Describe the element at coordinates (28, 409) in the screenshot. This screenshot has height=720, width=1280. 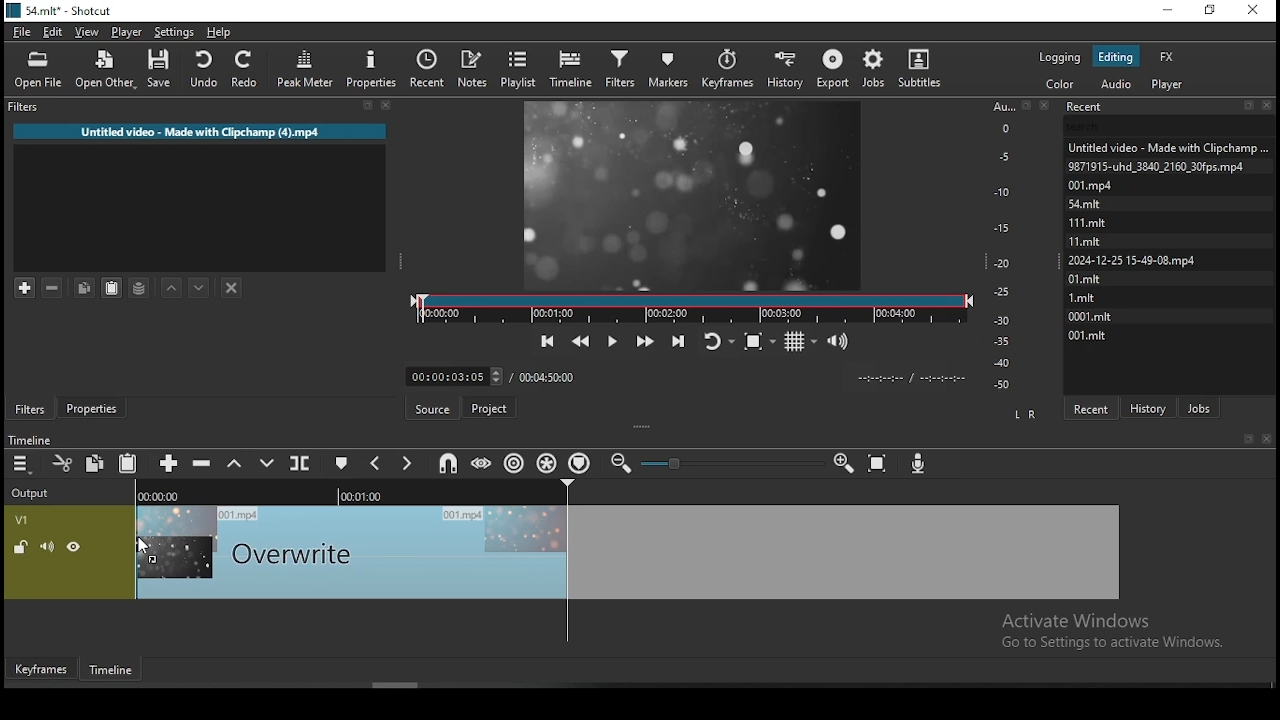
I see `filters` at that location.